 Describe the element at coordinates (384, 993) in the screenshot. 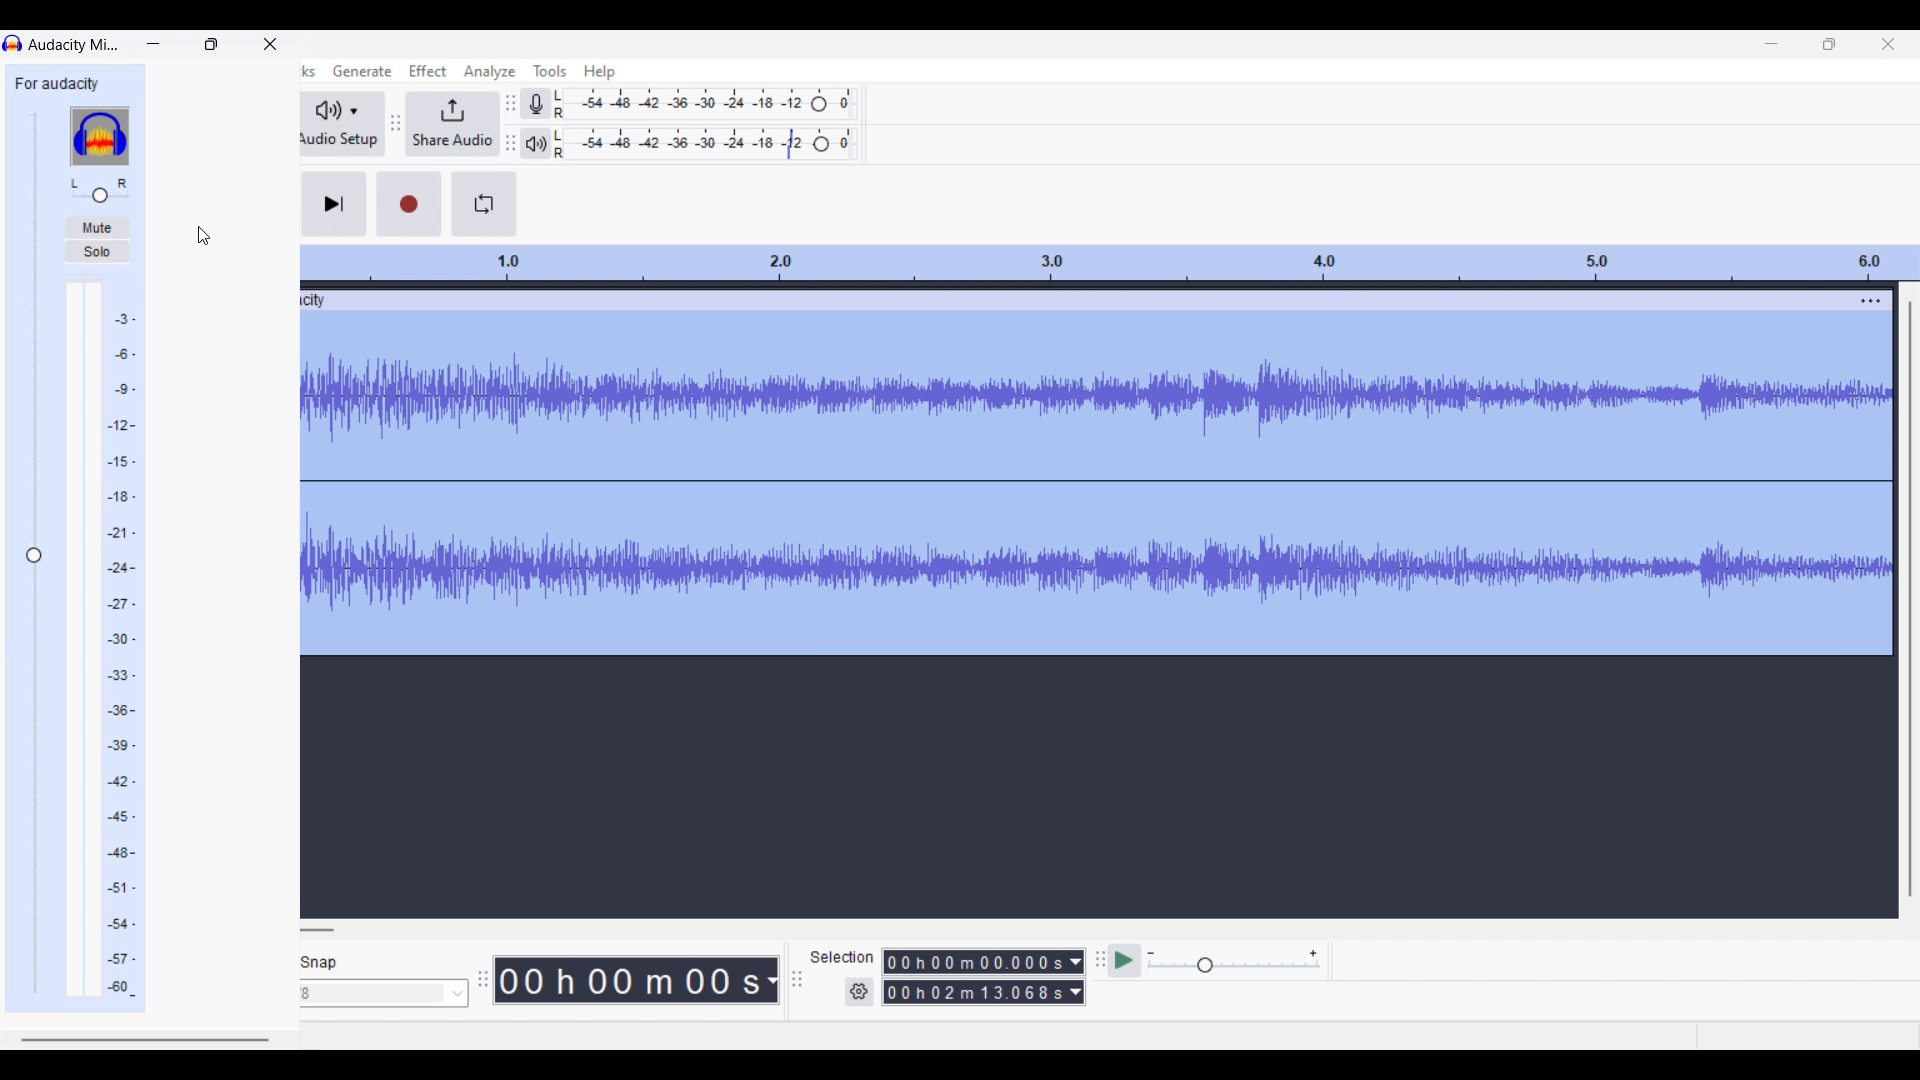

I see `Snap options` at that location.